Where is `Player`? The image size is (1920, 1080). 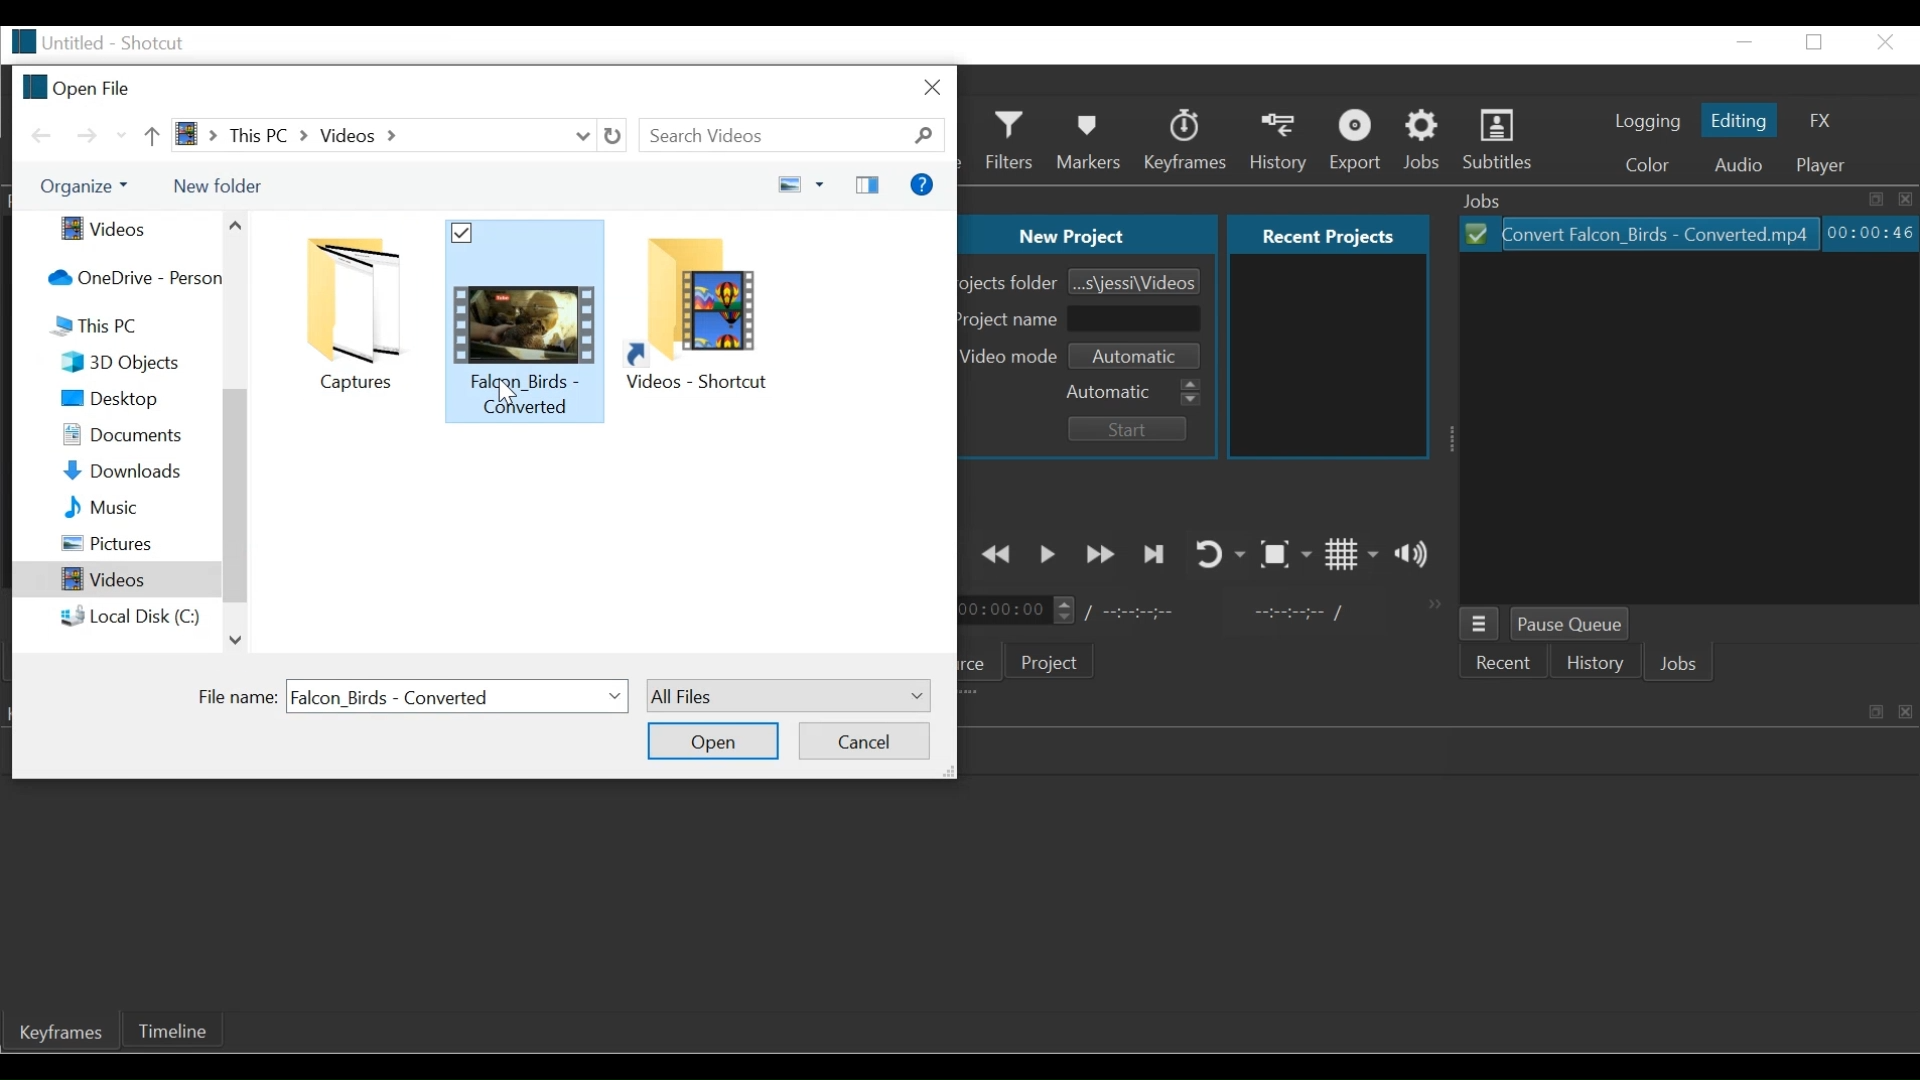
Player is located at coordinates (1822, 166).